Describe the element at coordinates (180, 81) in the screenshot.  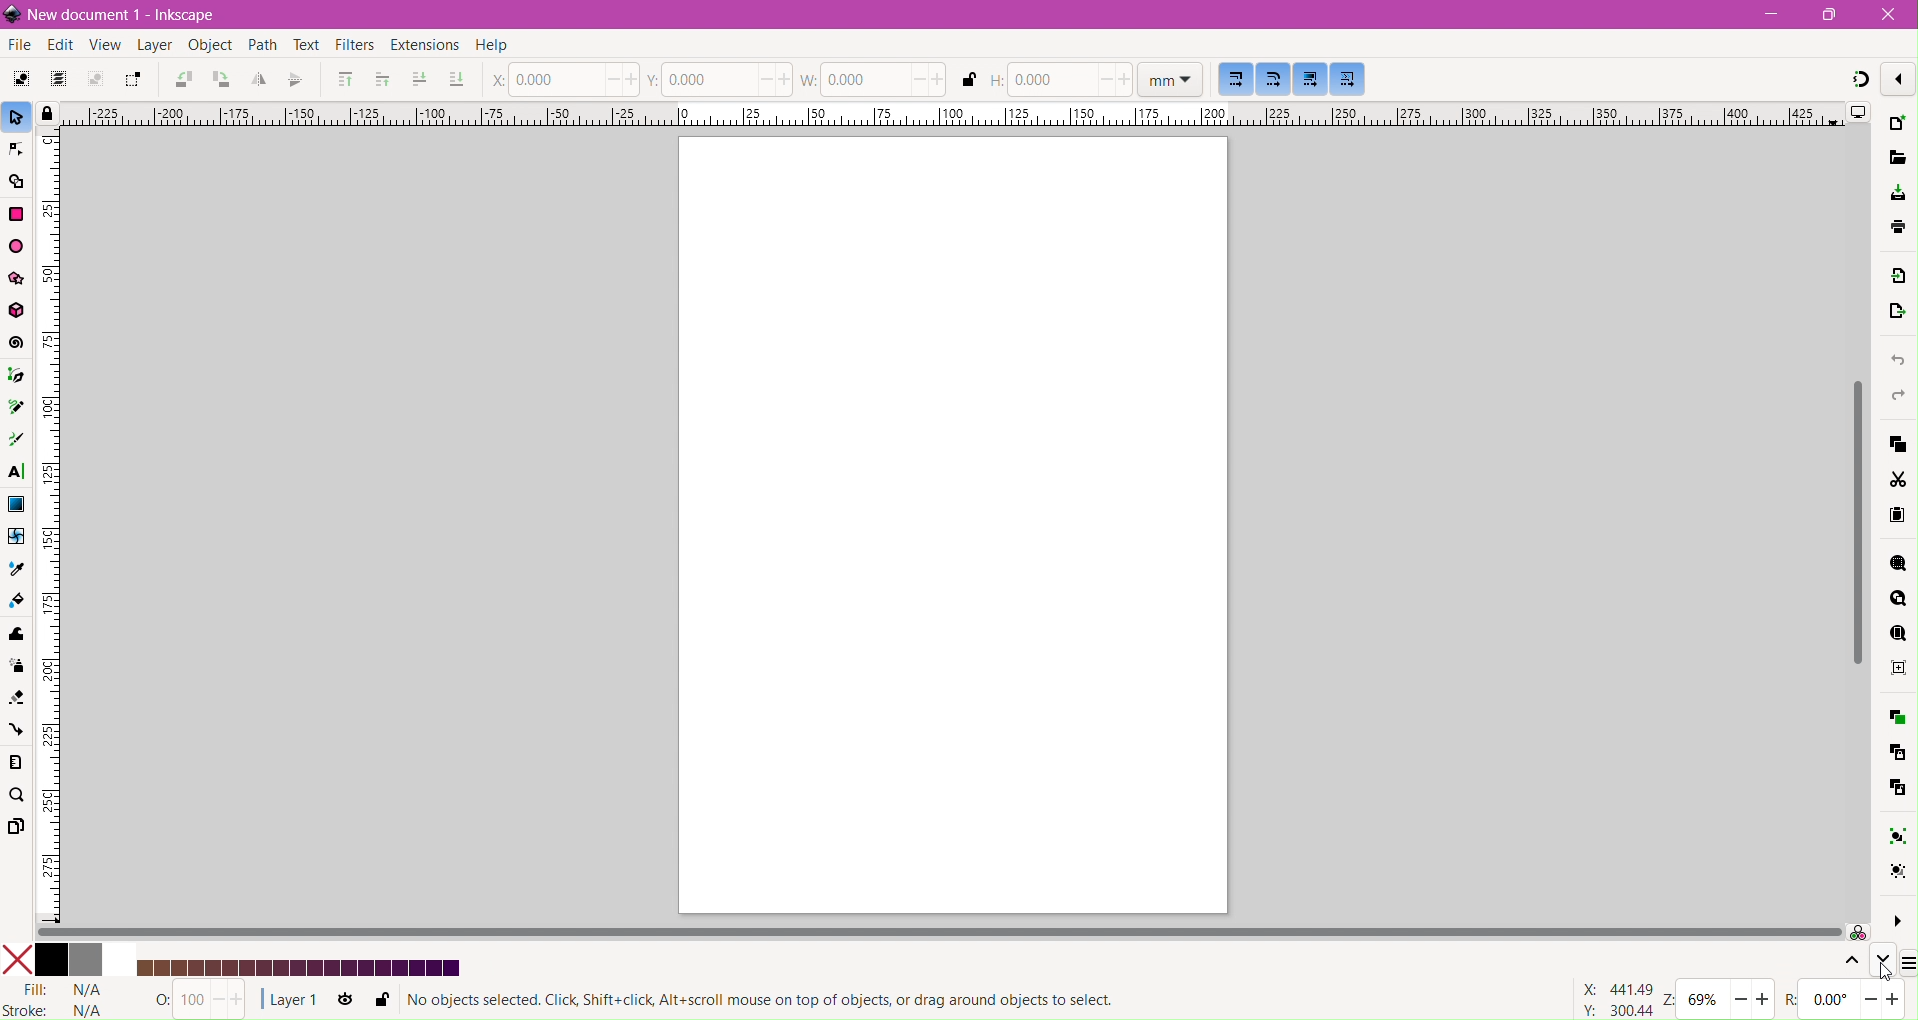
I see `Object Rotate 90 CCW` at that location.